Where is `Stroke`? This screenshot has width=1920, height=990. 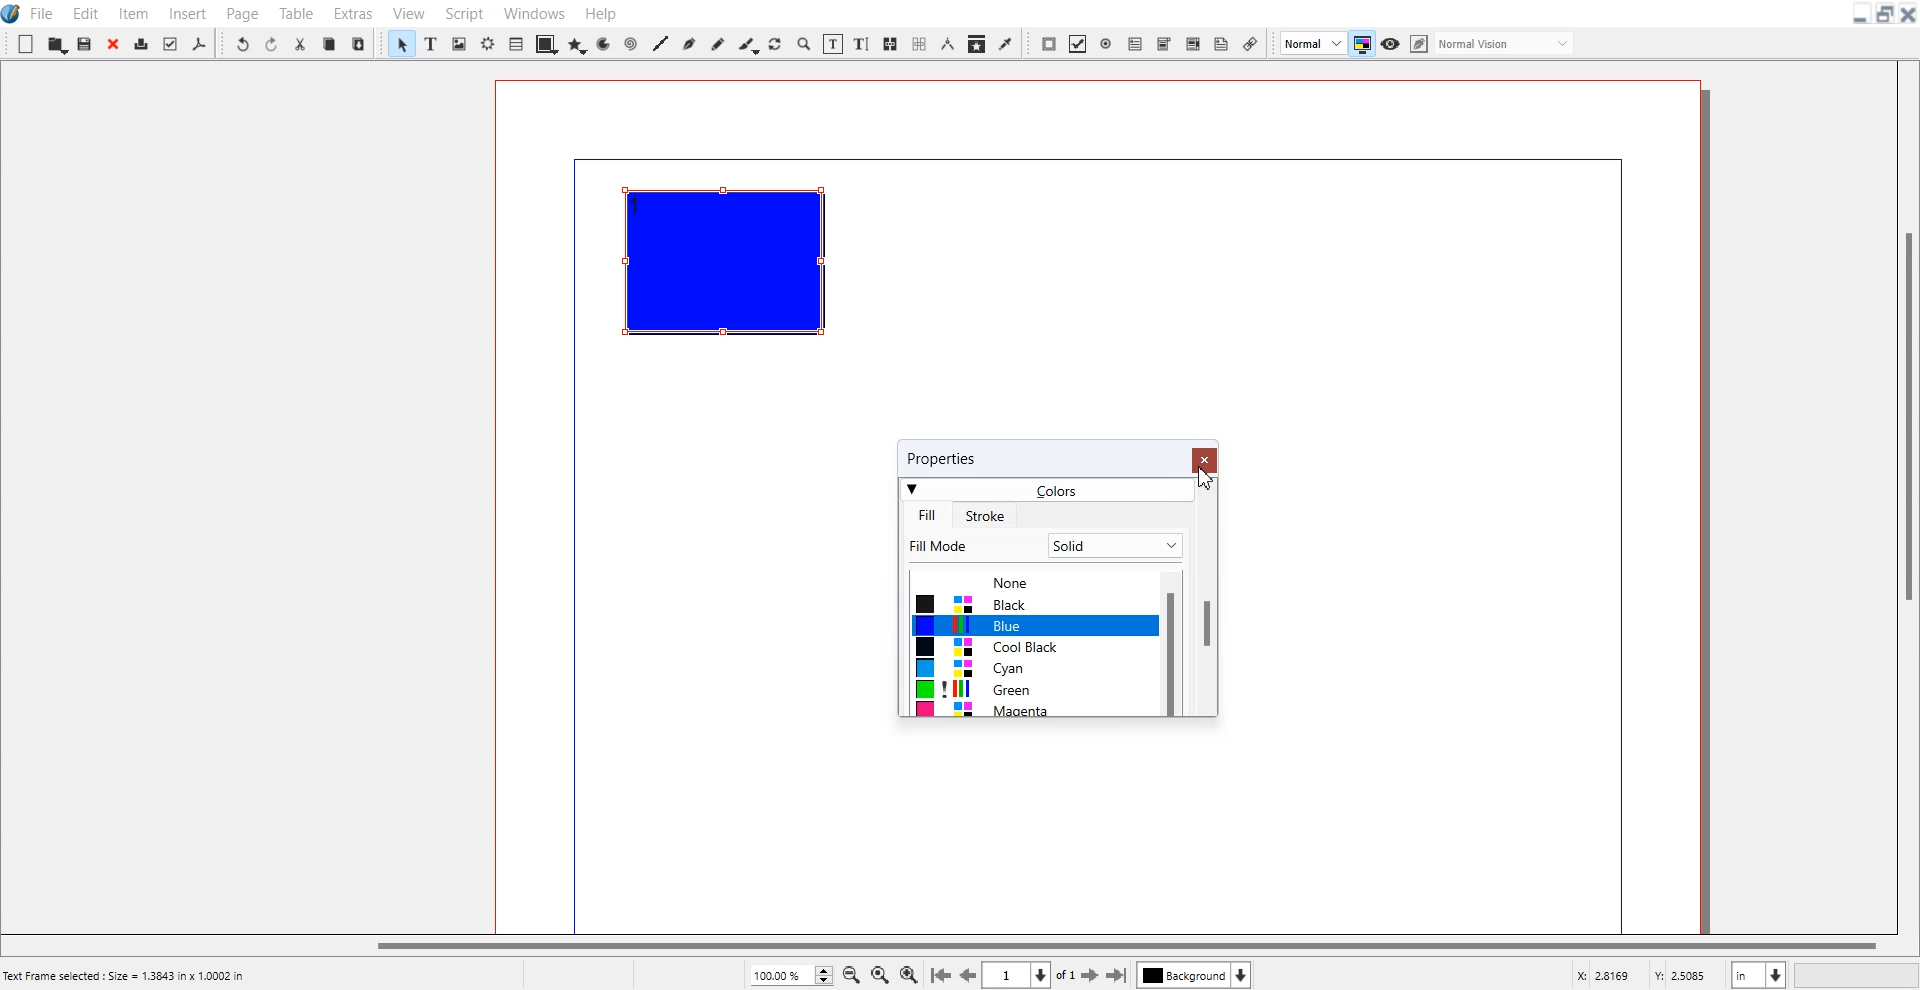
Stroke is located at coordinates (984, 516).